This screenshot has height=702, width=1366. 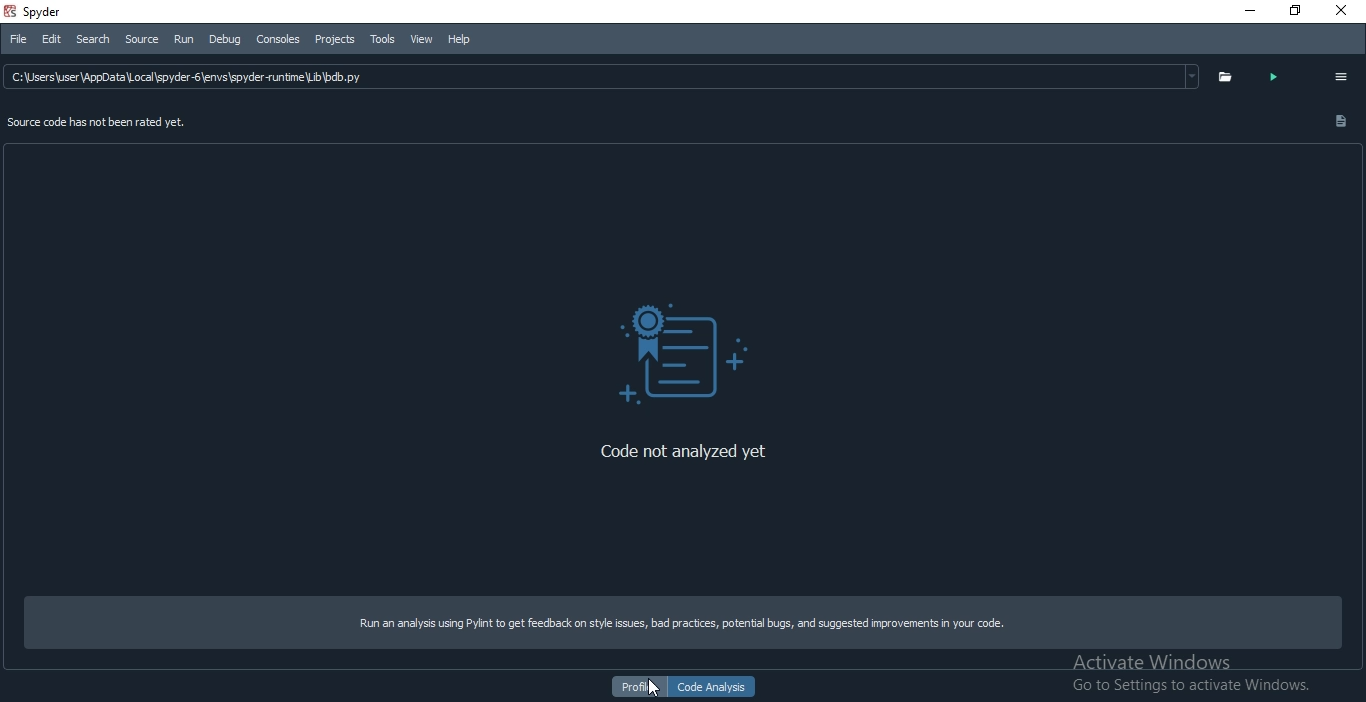 I want to click on run, so click(x=1274, y=80).